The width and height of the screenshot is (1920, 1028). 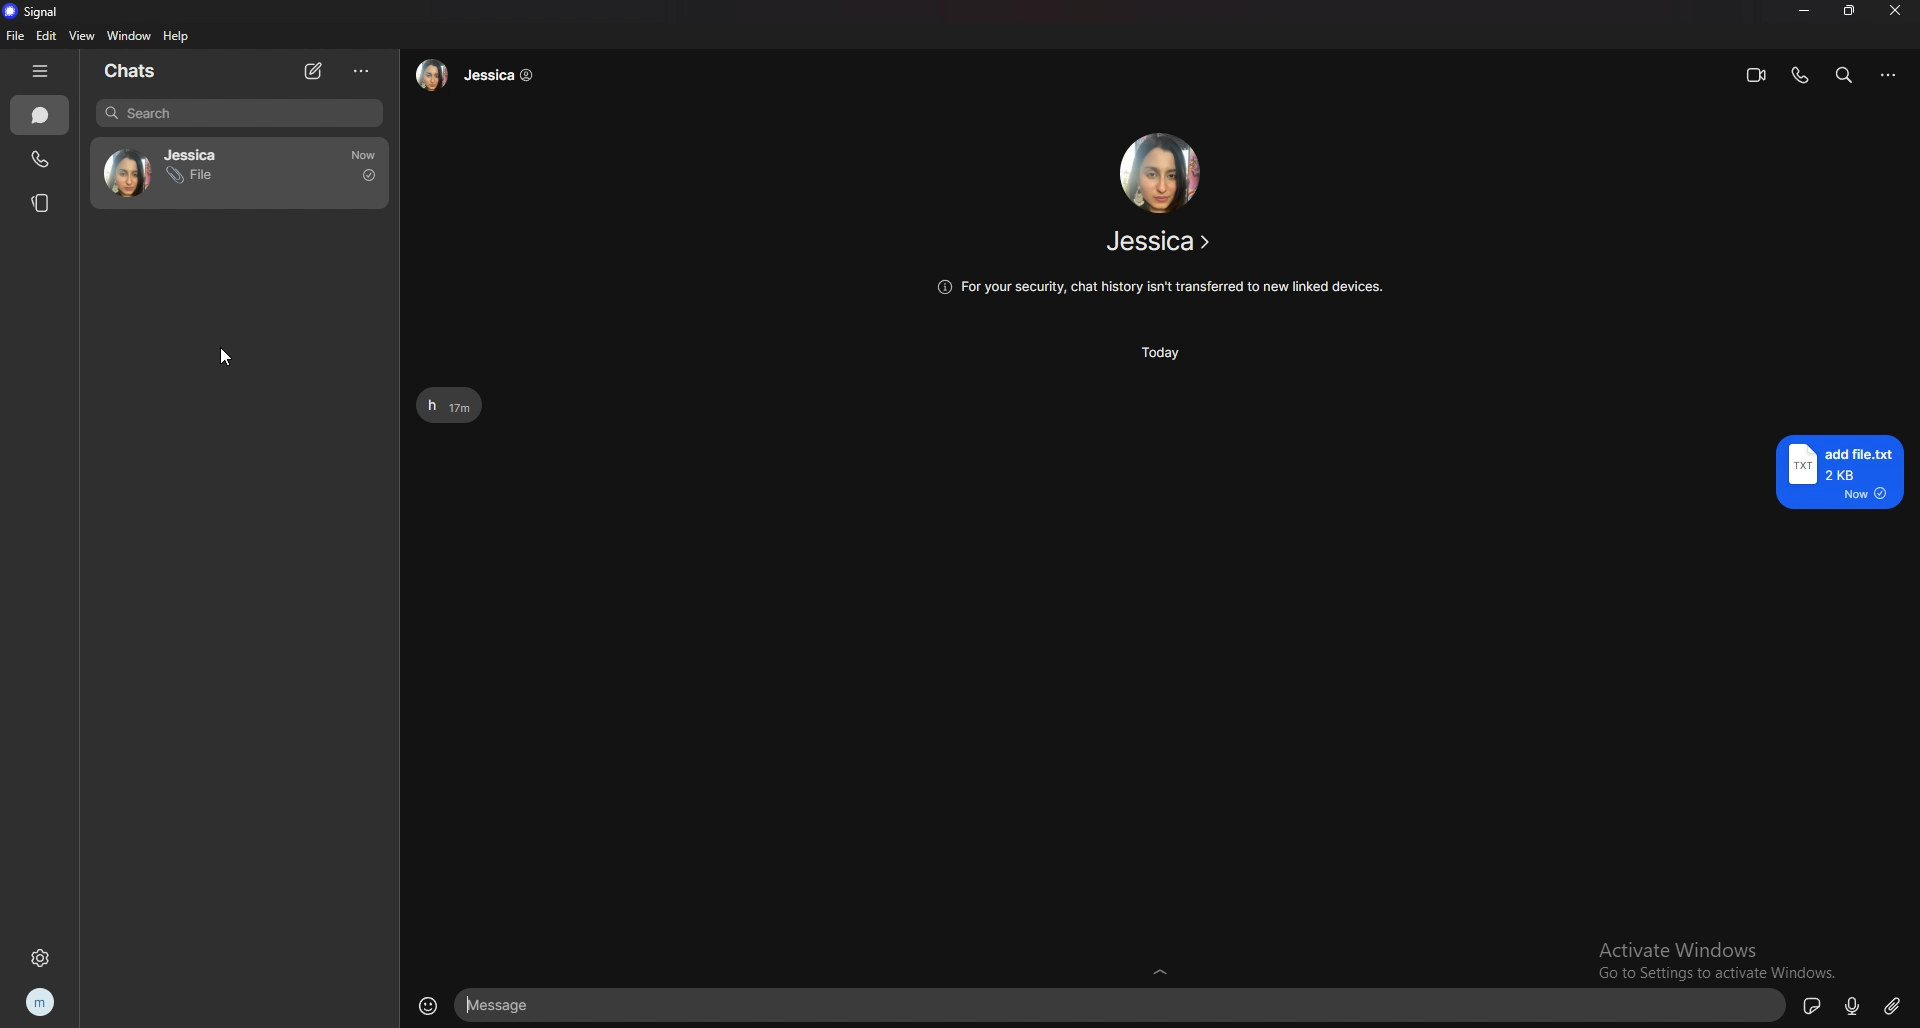 I want to click on hide tab, so click(x=40, y=71).